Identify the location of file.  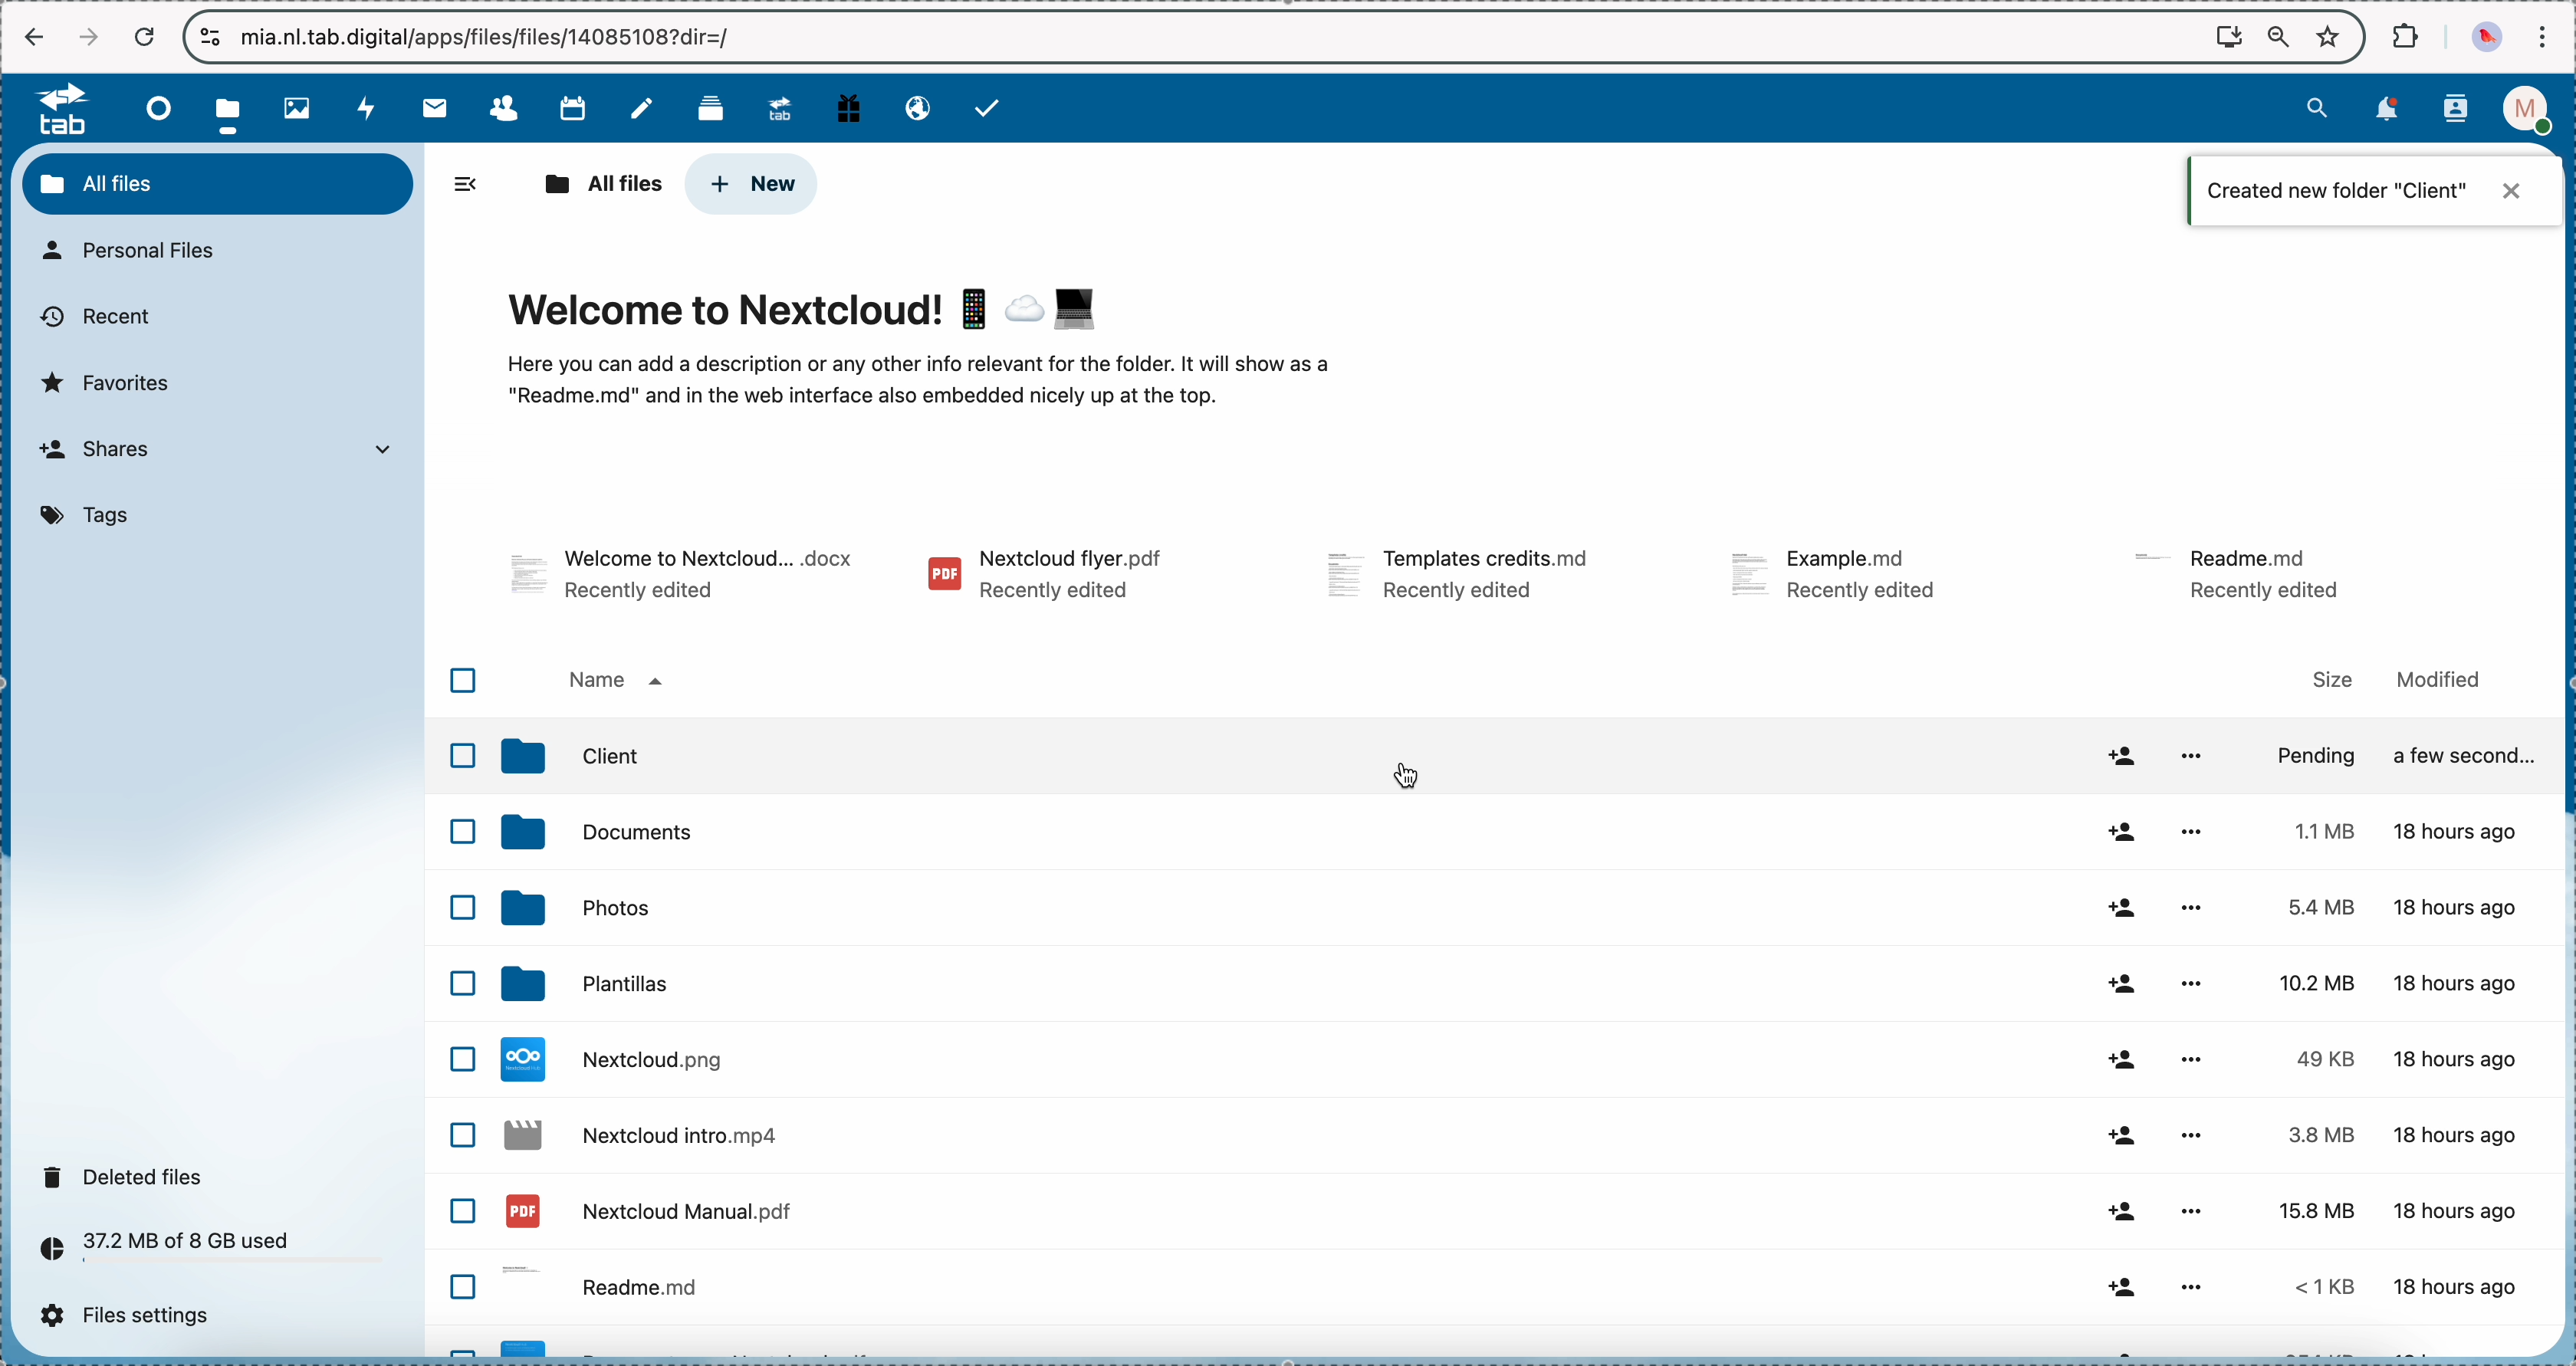
(2245, 572).